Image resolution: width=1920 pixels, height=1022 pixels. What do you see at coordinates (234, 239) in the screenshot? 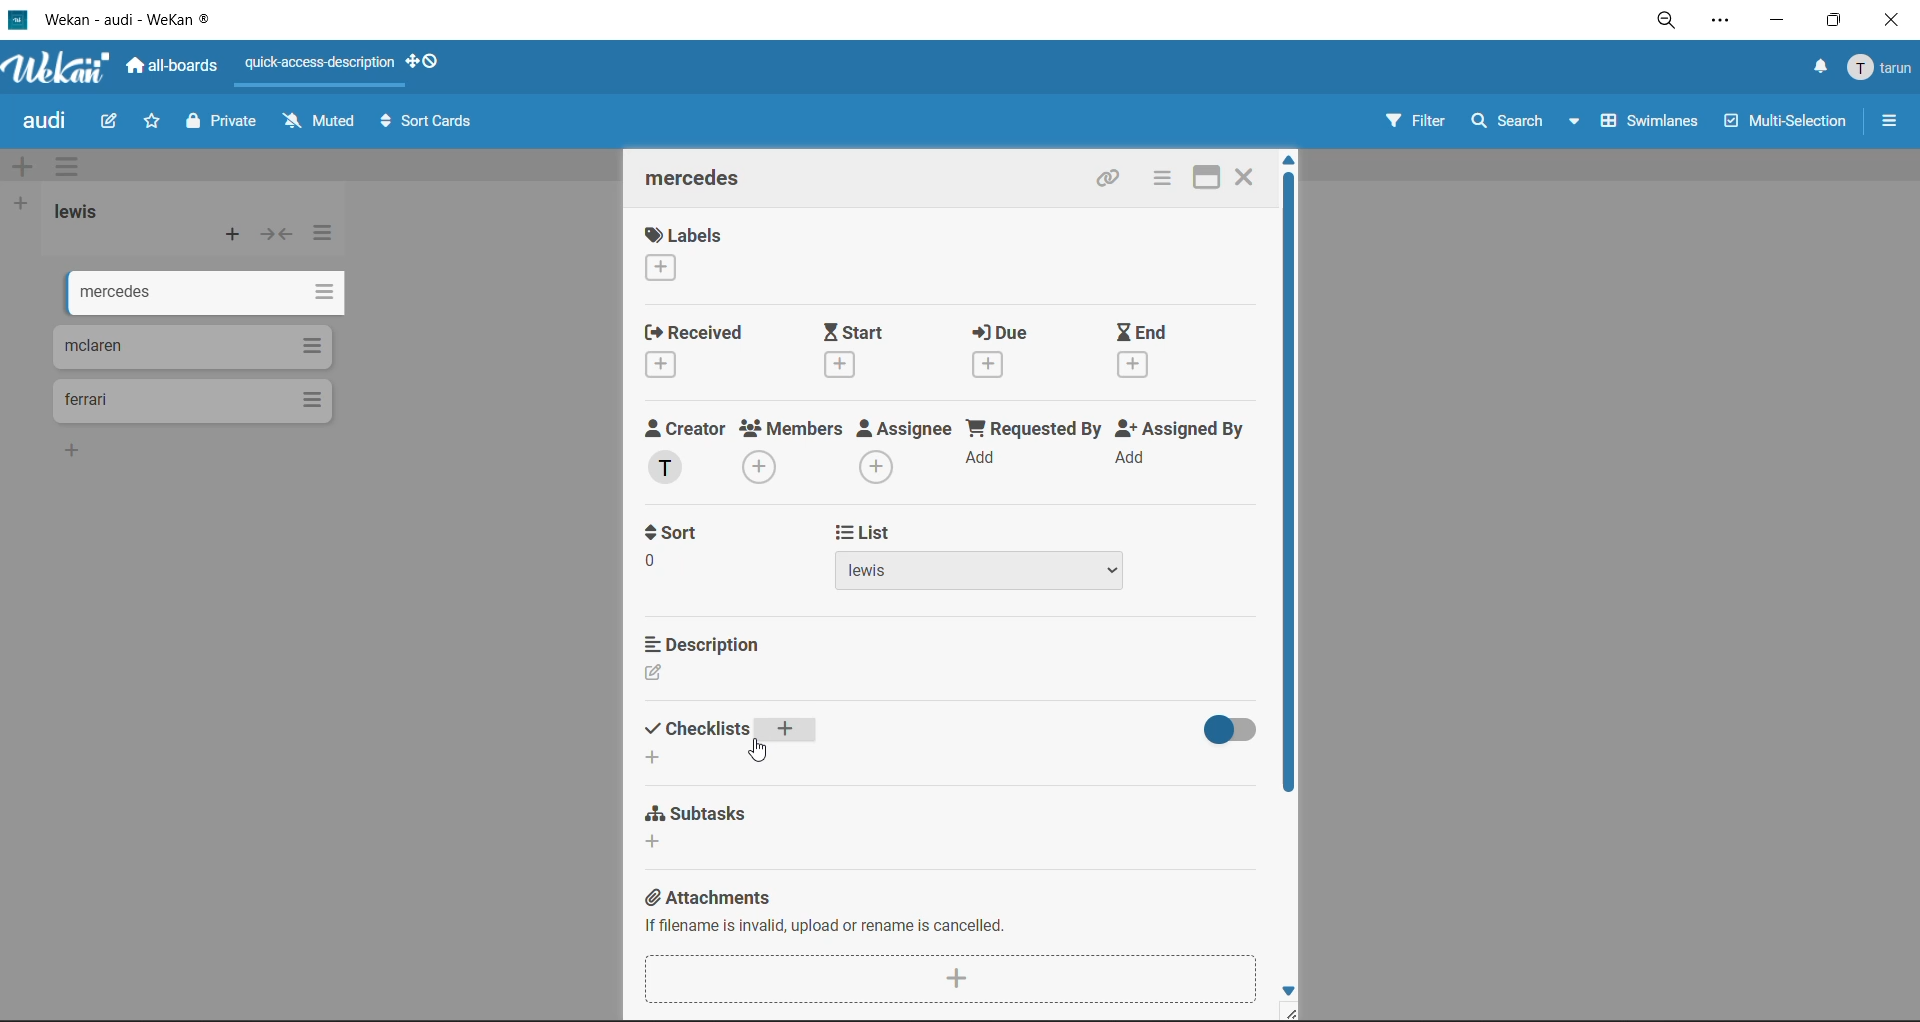
I see `add card` at bounding box center [234, 239].